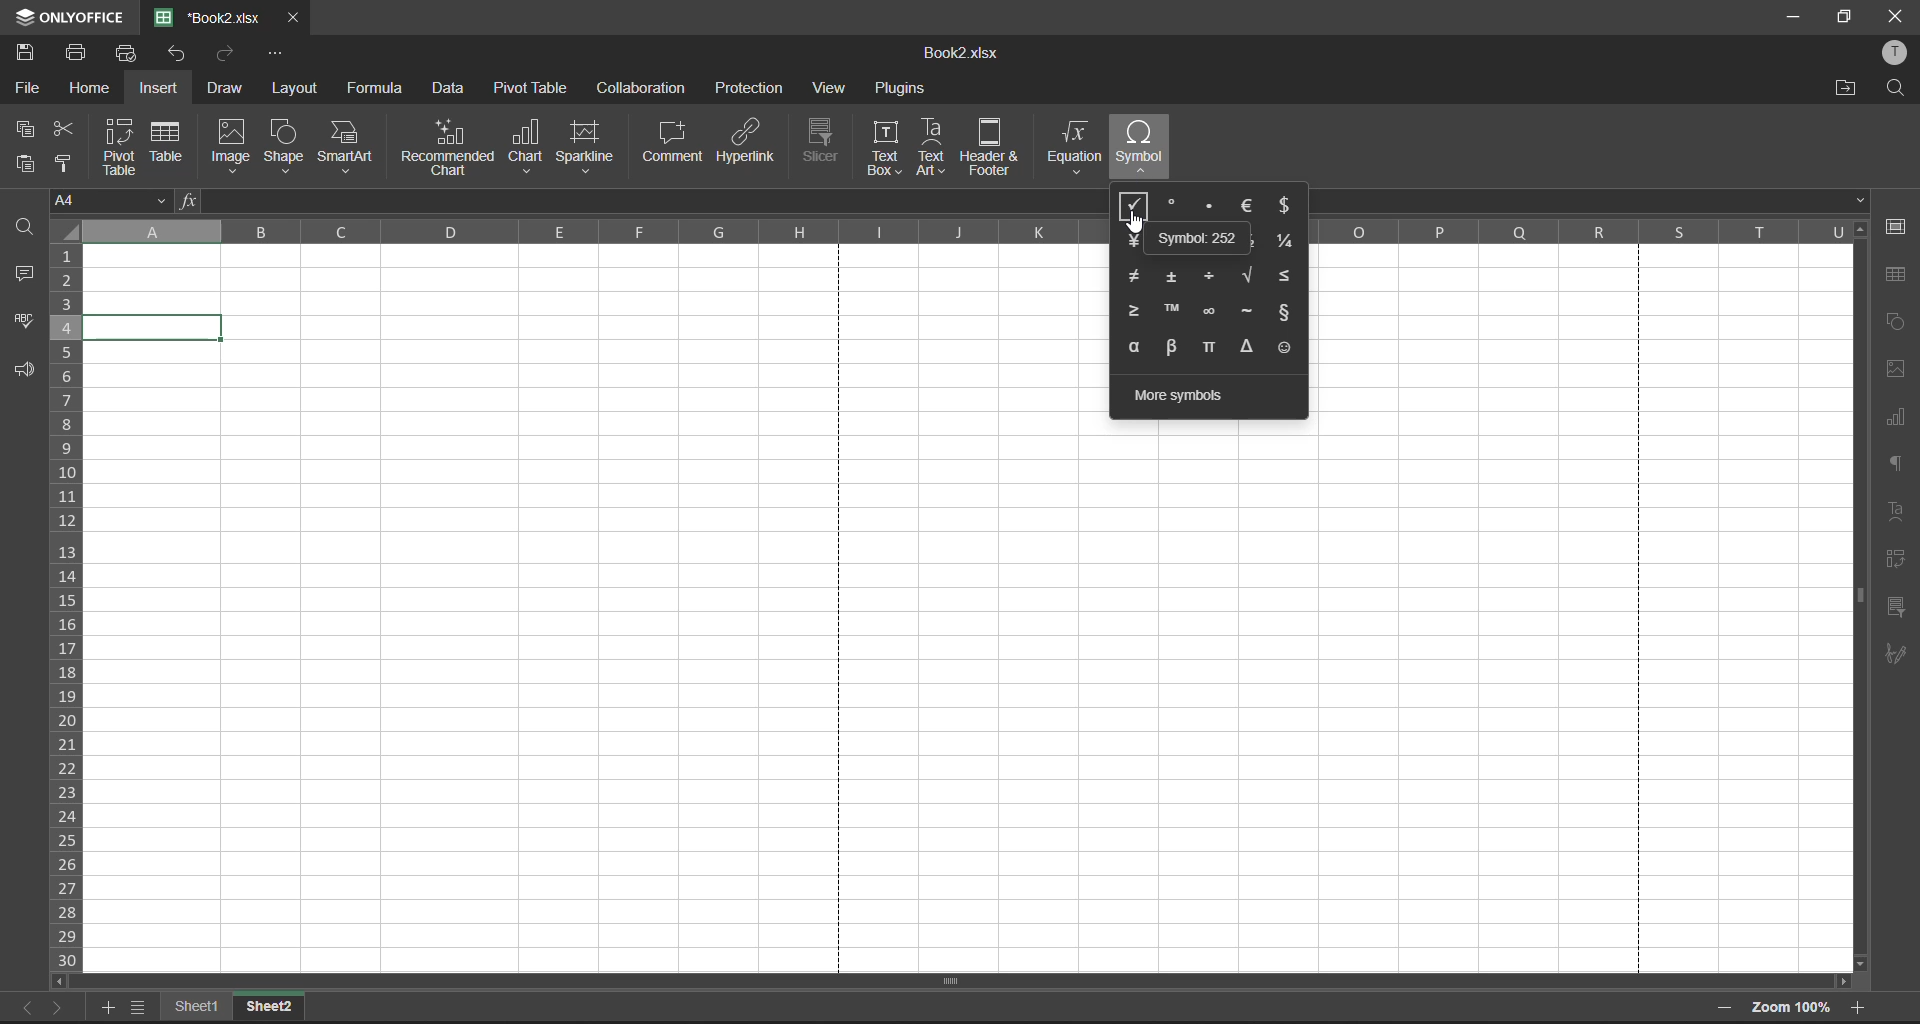  Describe the element at coordinates (226, 91) in the screenshot. I see `draw` at that location.